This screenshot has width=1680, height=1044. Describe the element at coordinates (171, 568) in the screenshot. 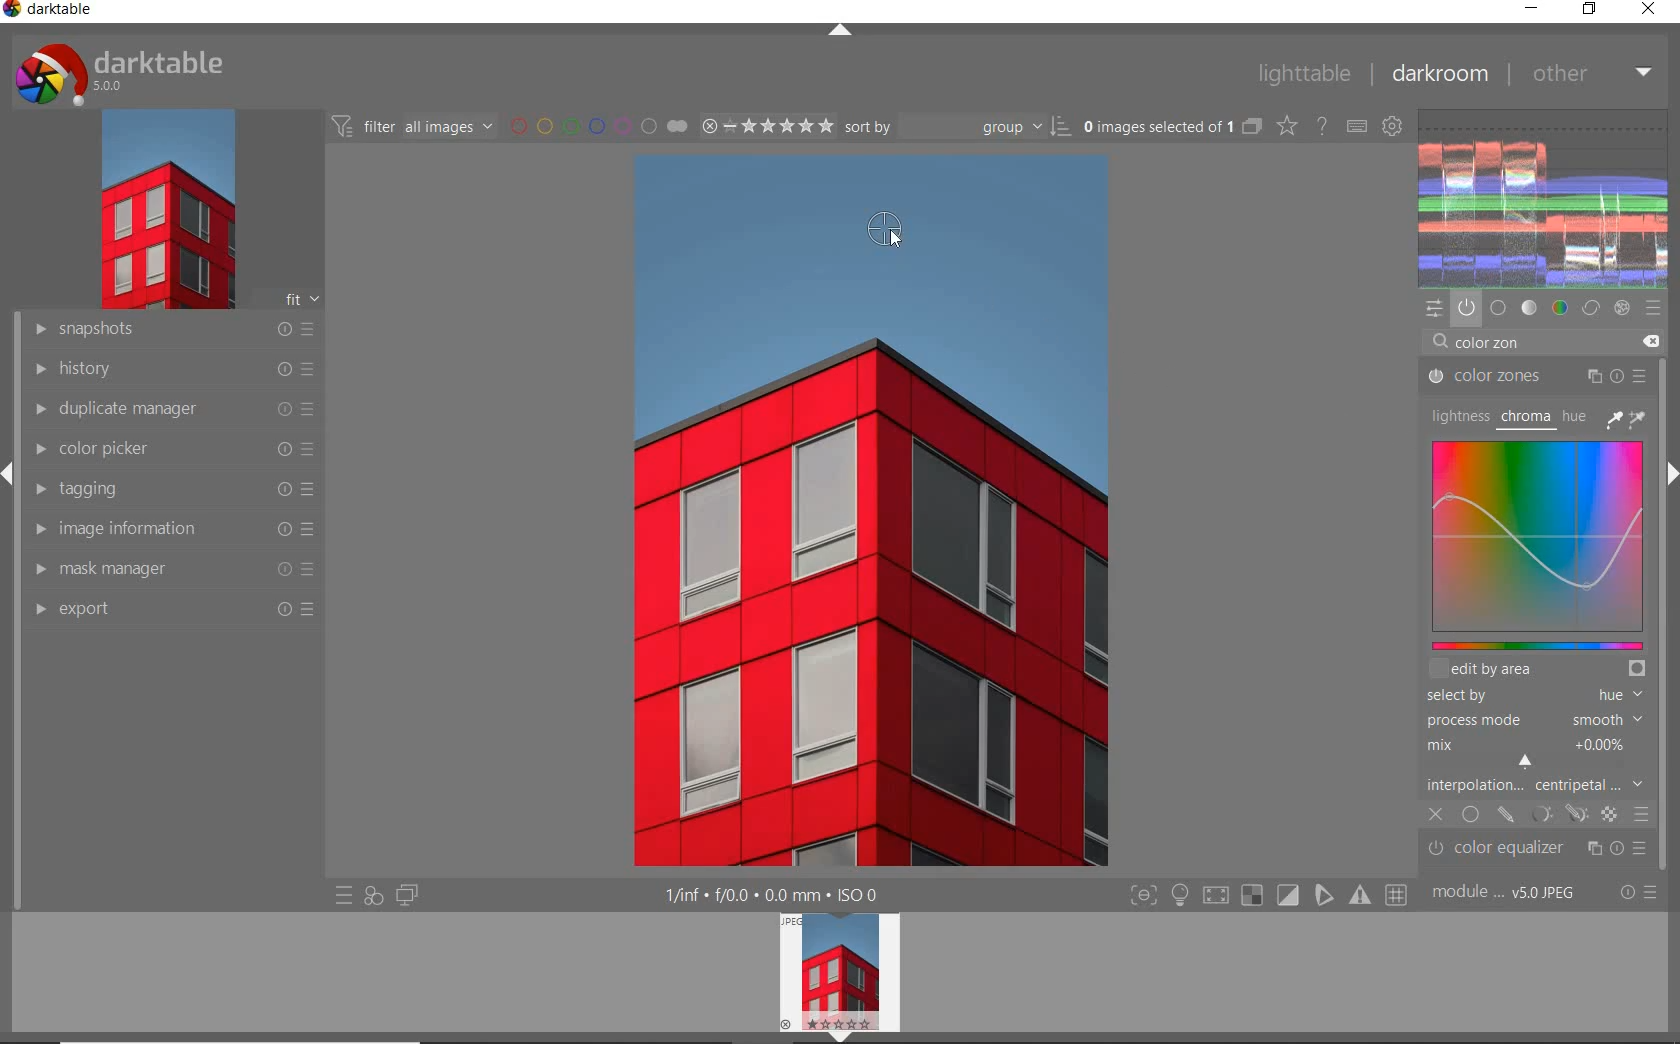

I see `mask manager` at that location.